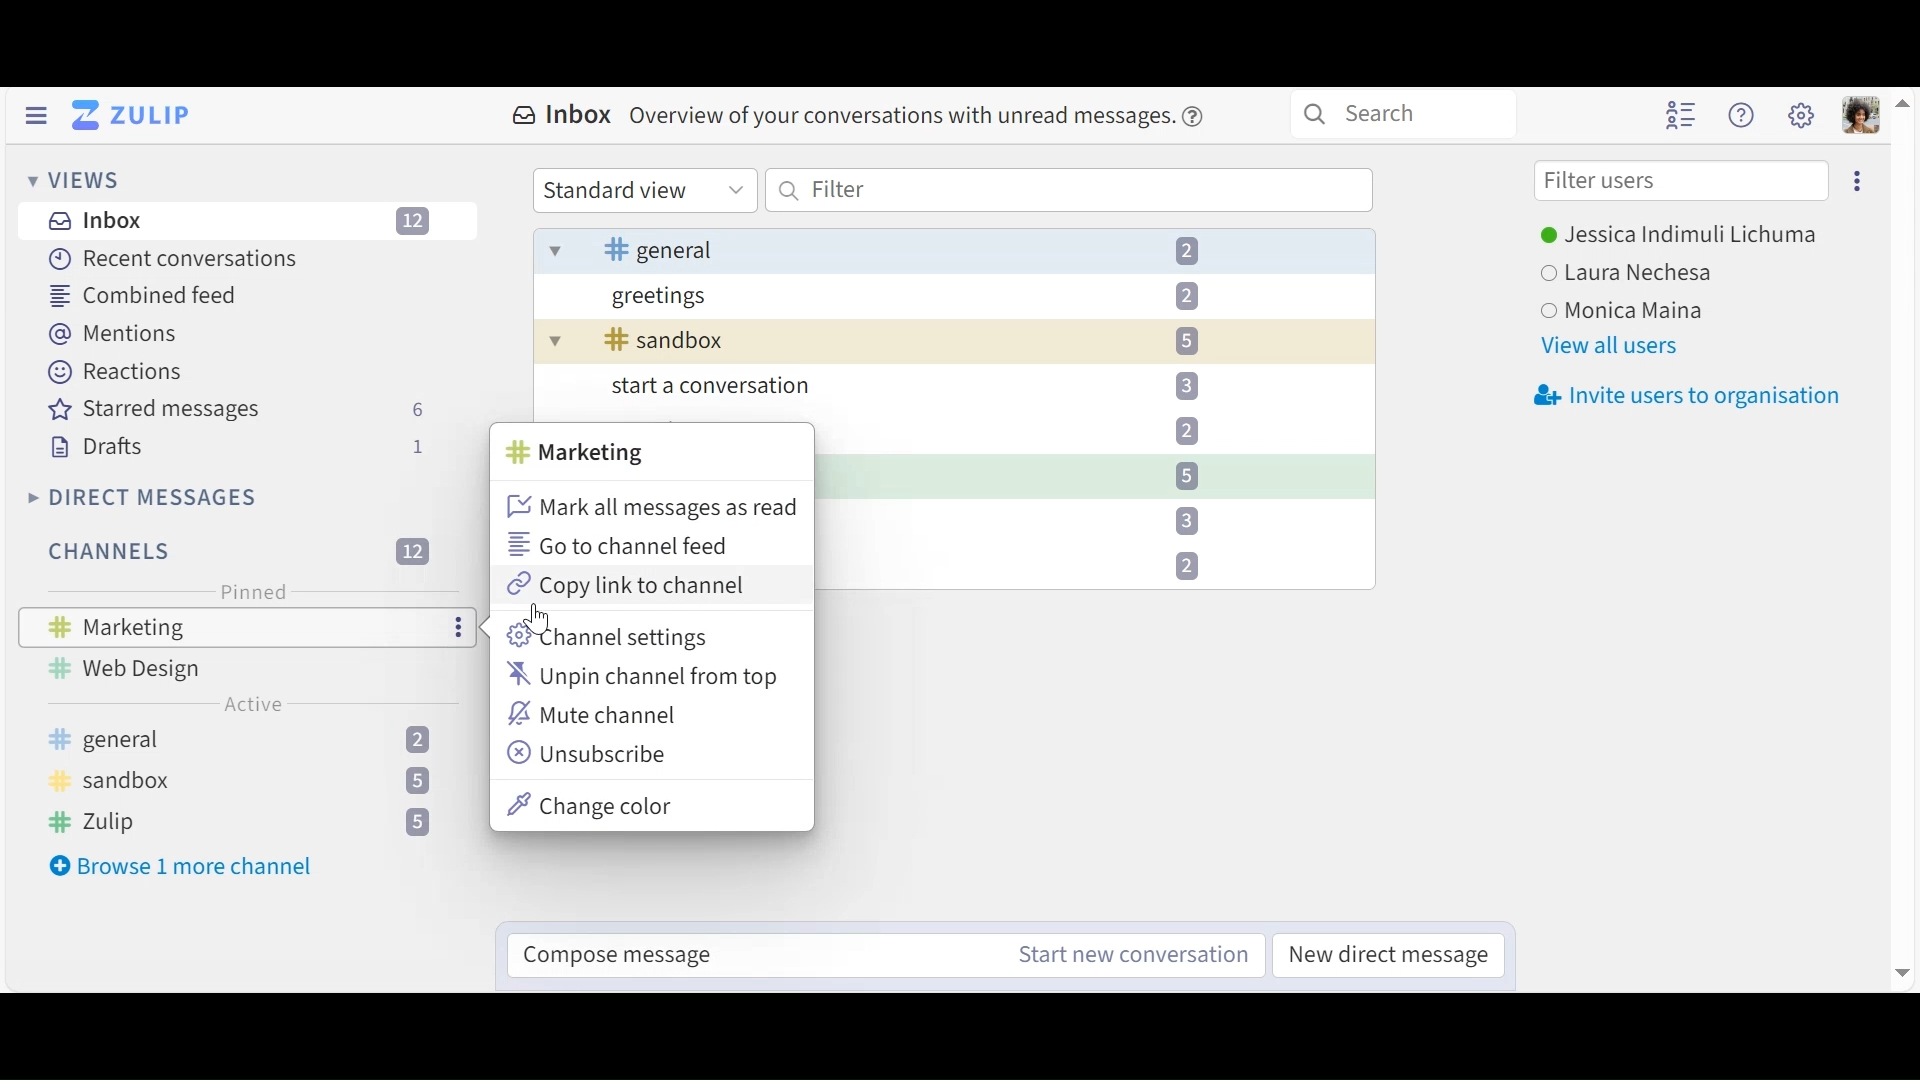 The height and width of the screenshot is (1080, 1920). What do you see at coordinates (460, 628) in the screenshot?
I see `more options` at bounding box center [460, 628].